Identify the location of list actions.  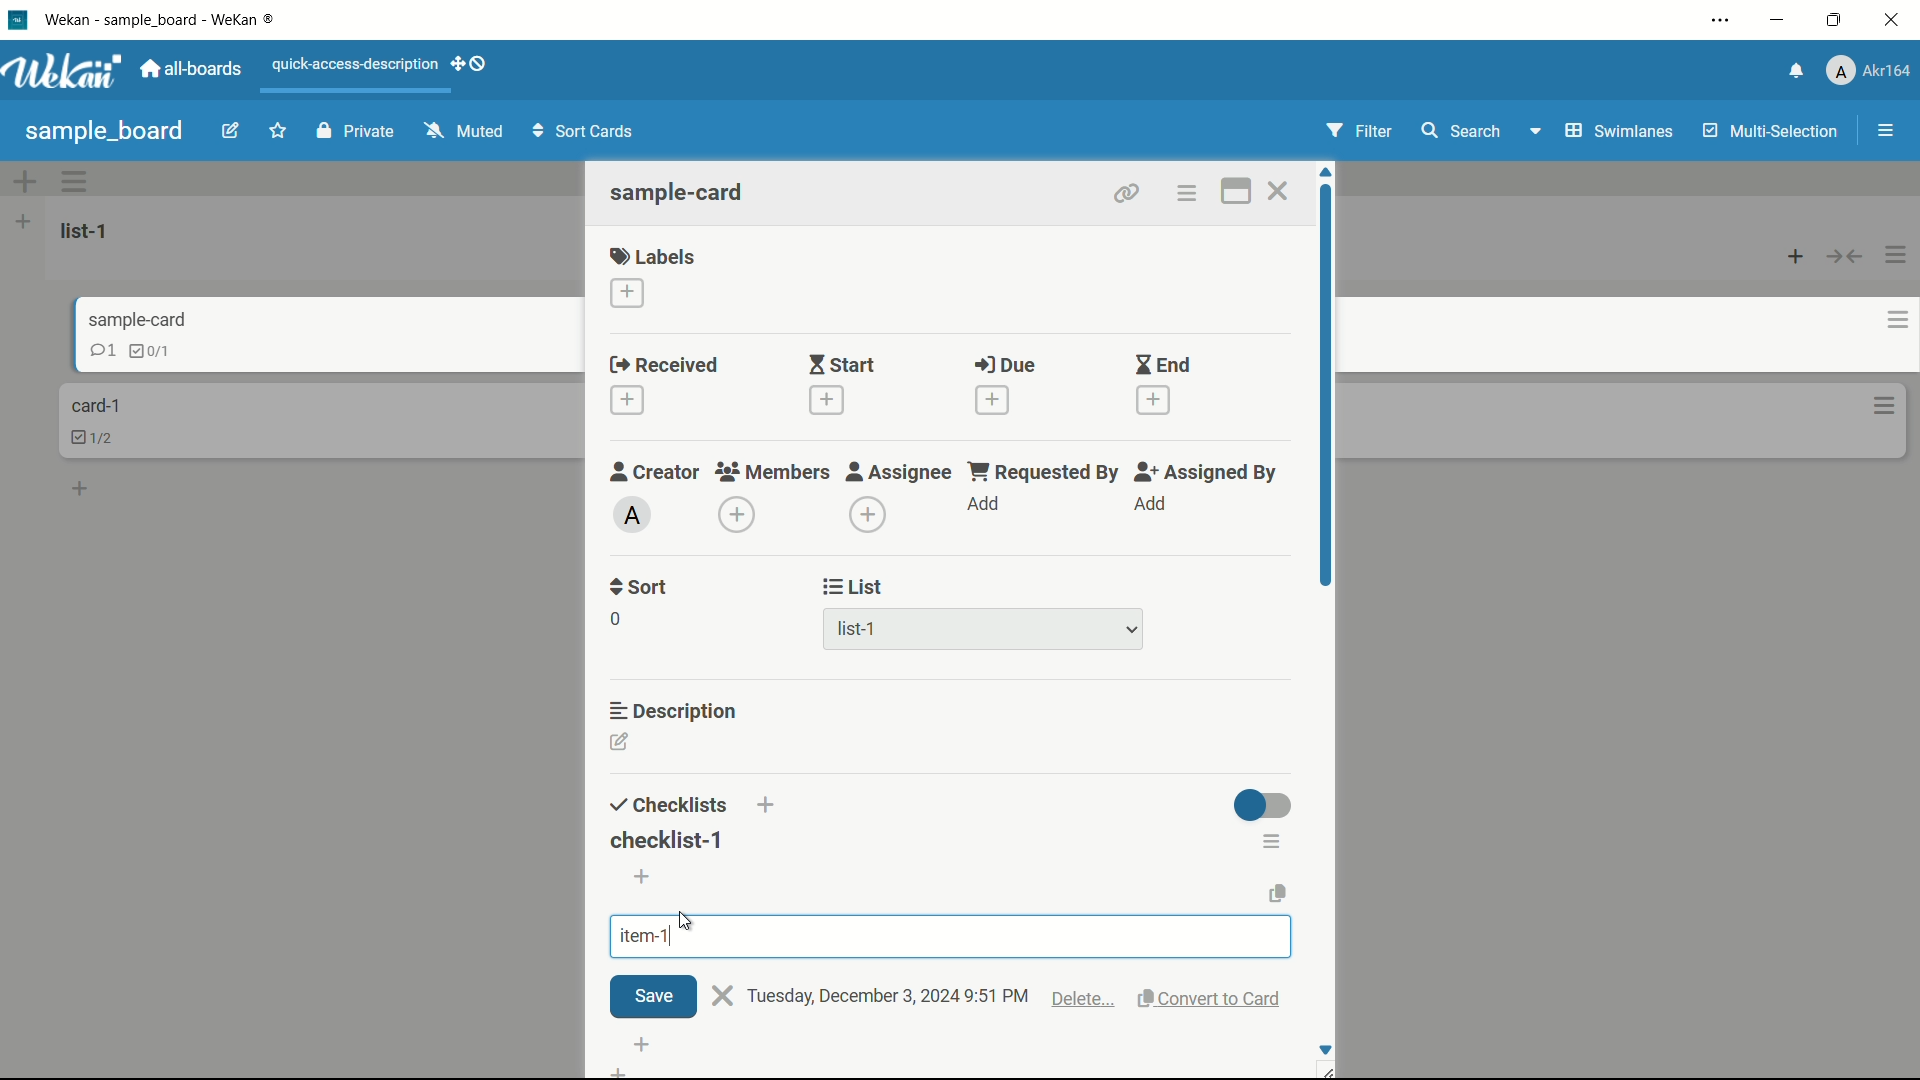
(1897, 255).